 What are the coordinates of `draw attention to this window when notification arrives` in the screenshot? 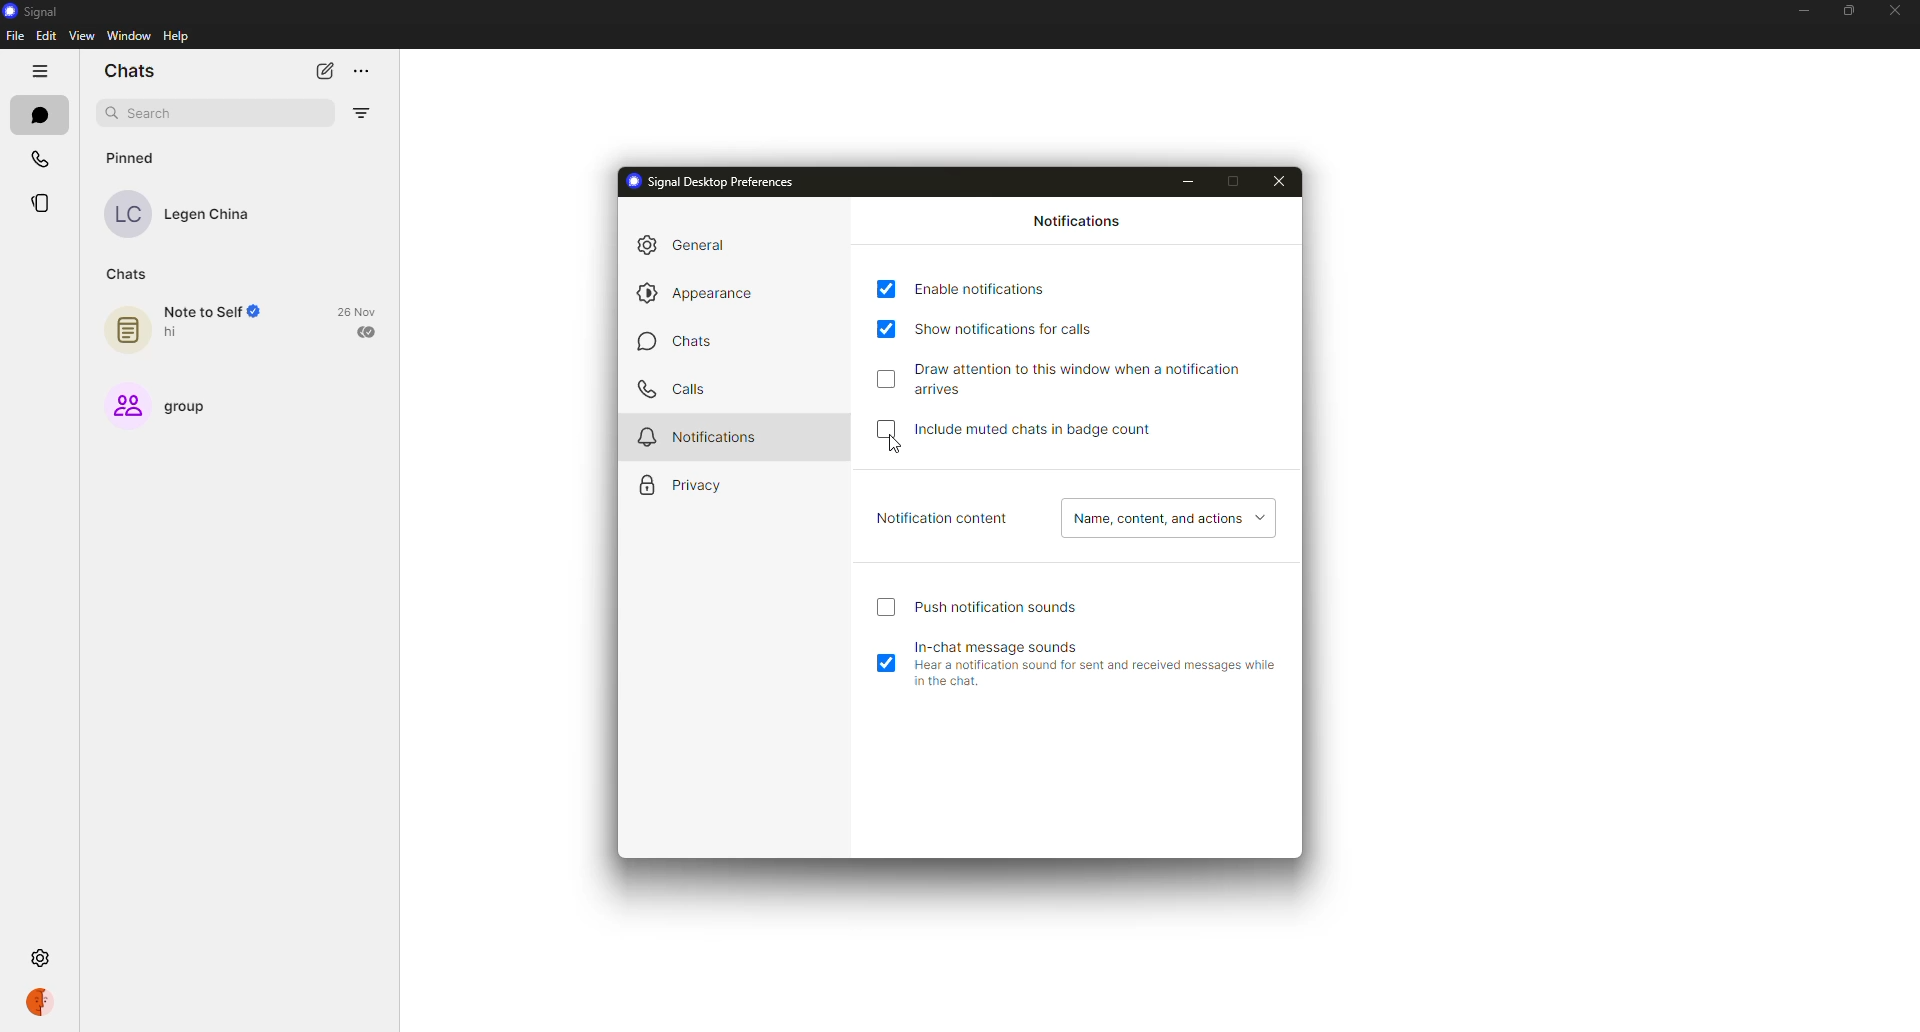 It's located at (1089, 376).